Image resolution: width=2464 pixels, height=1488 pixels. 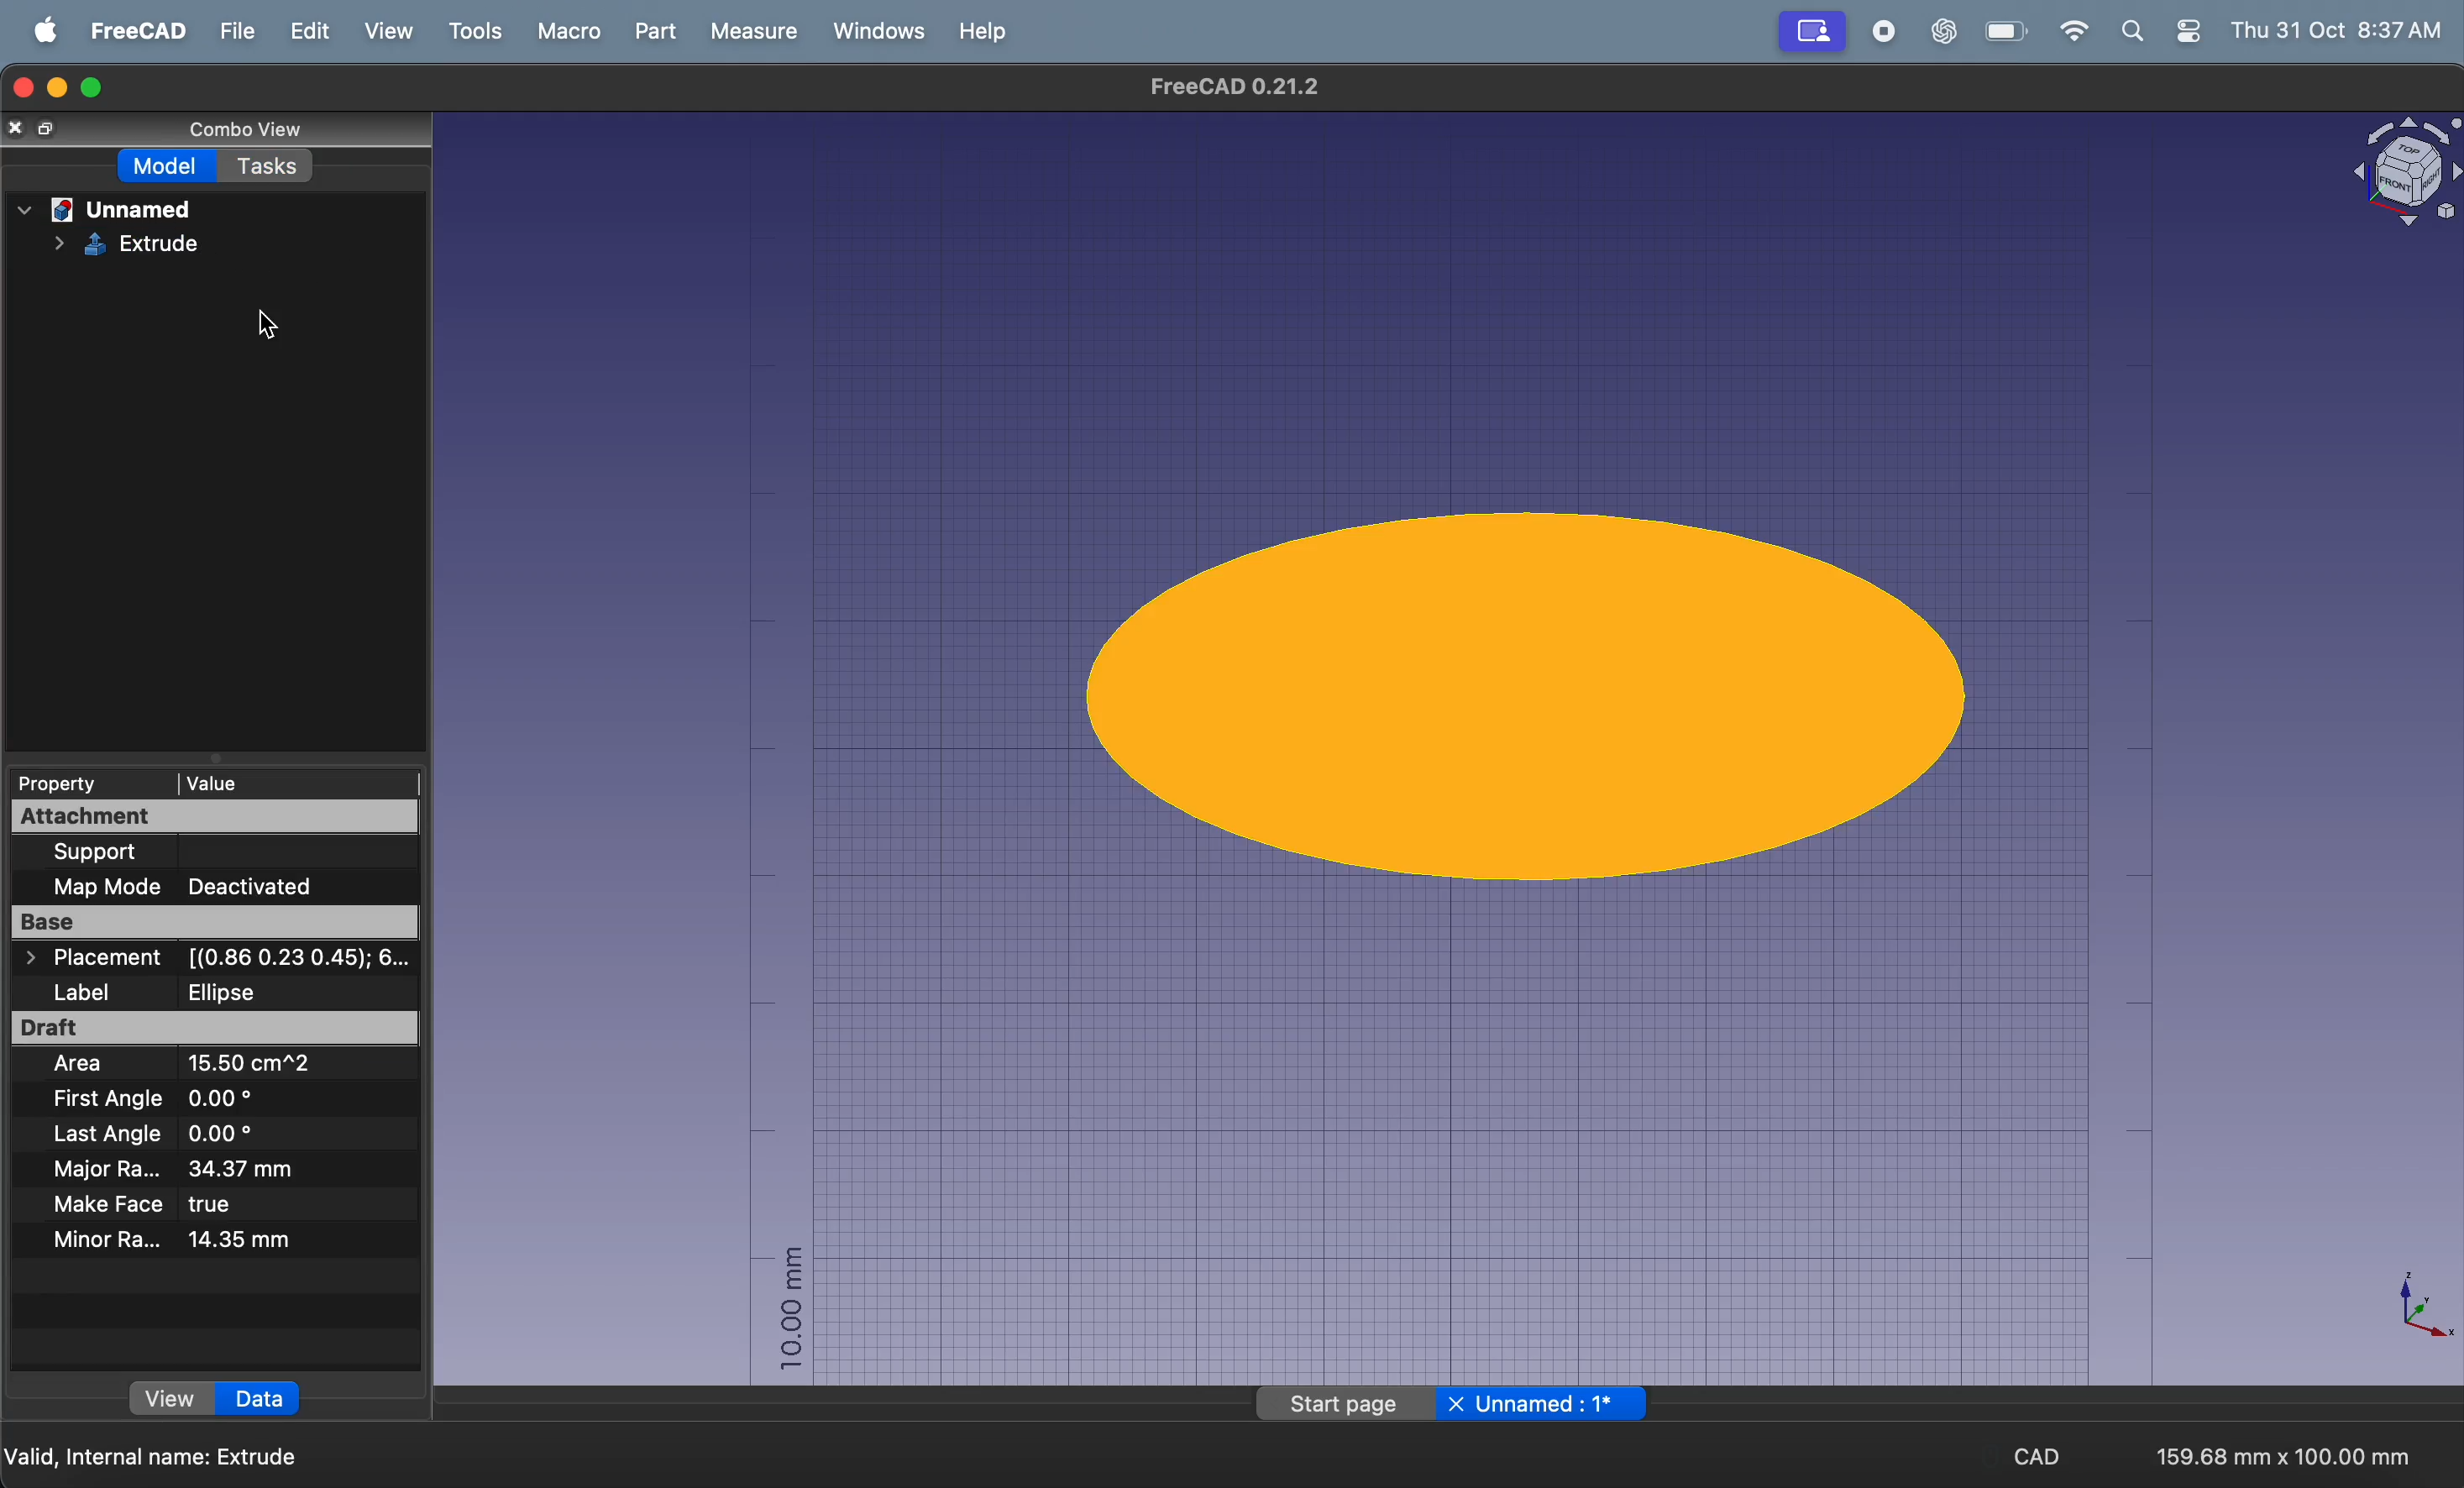 What do you see at coordinates (386, 32) in the screenshot?
I see `view` at bounding box center [386, 32].